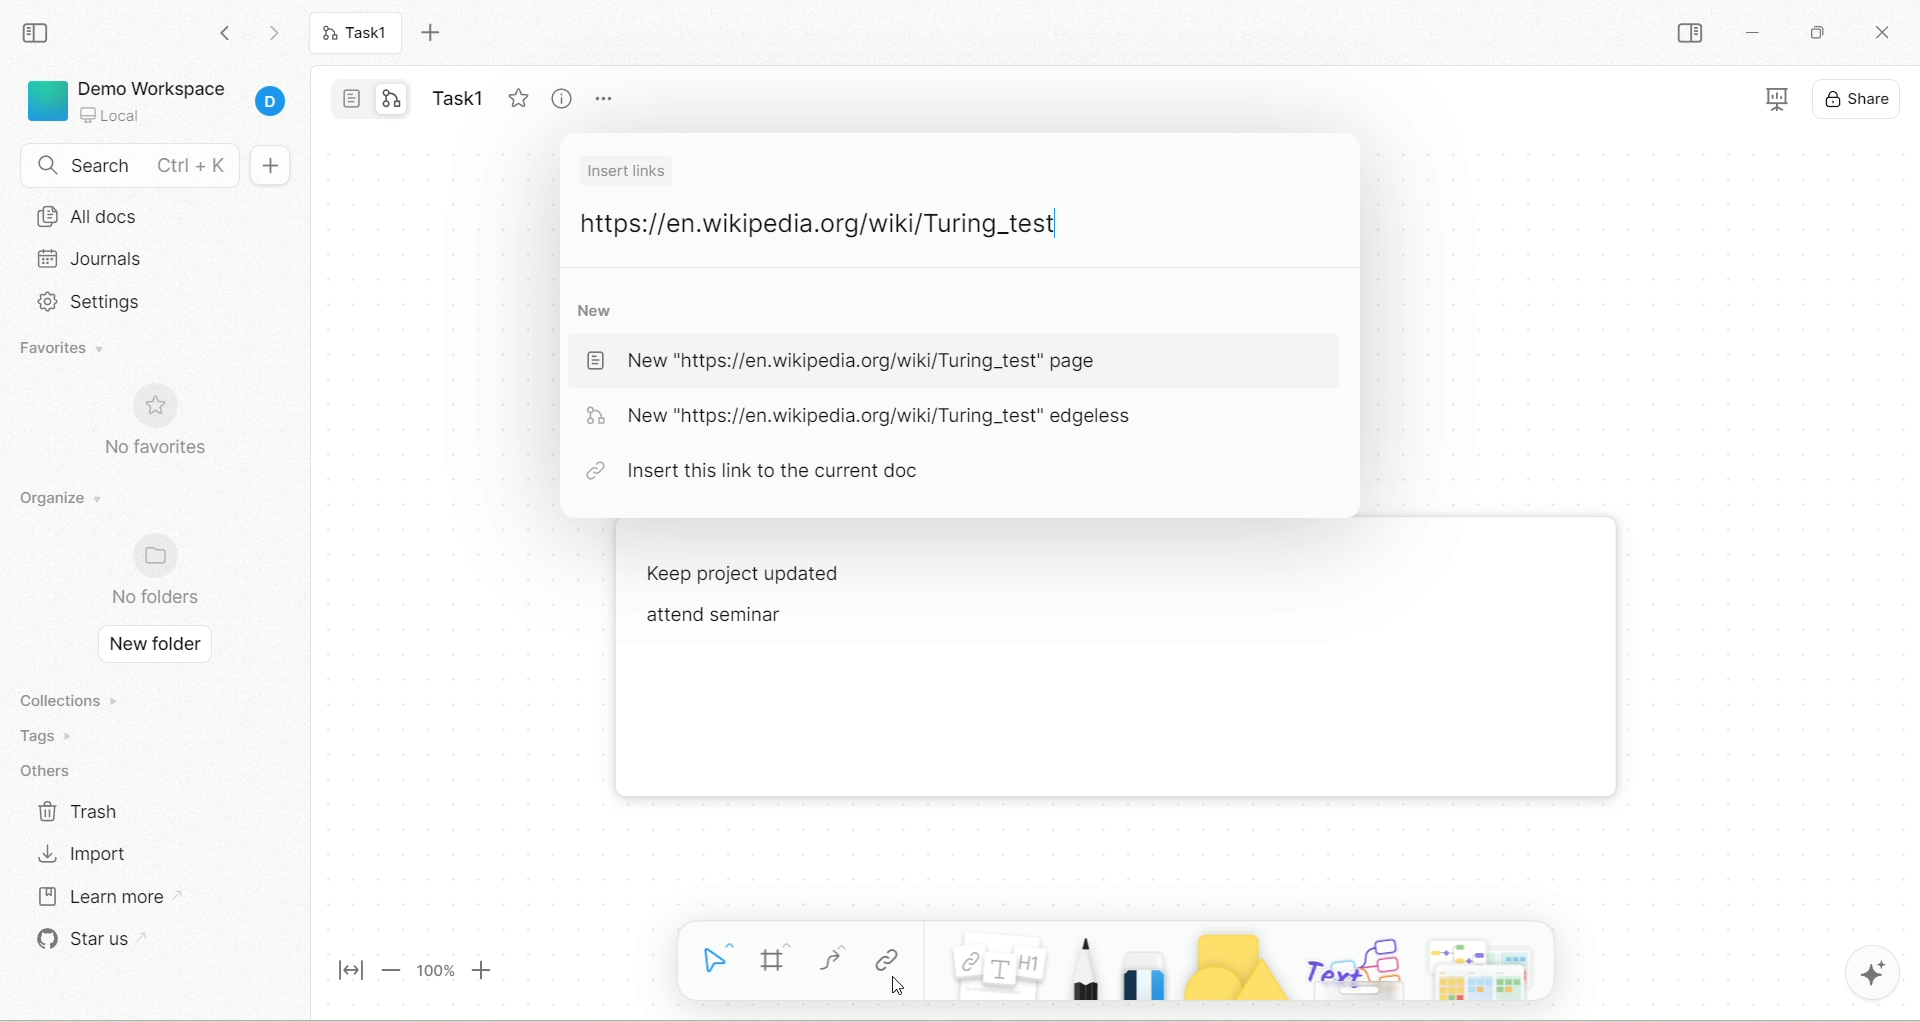  I want to click on cursor, so click(897, 989).